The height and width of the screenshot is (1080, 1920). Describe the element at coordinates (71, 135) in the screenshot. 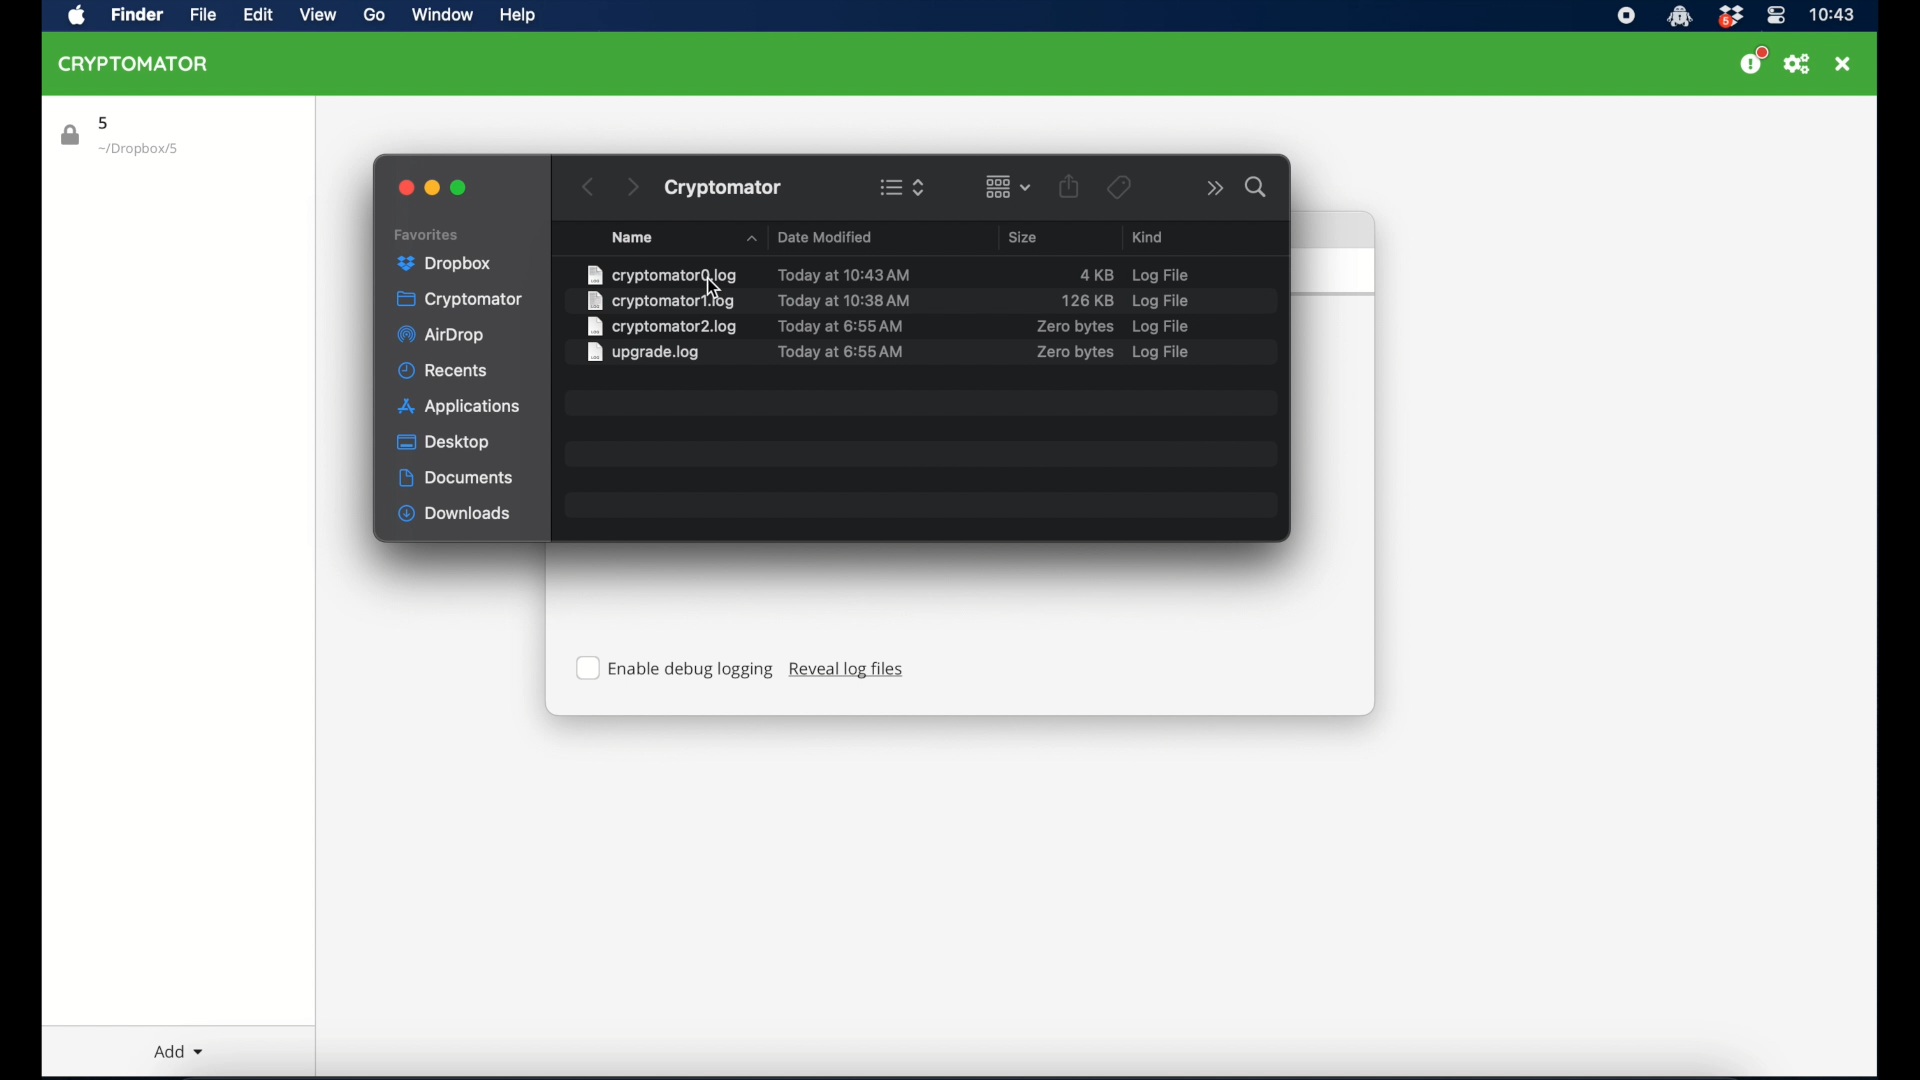

I see `lock icon` at that location.